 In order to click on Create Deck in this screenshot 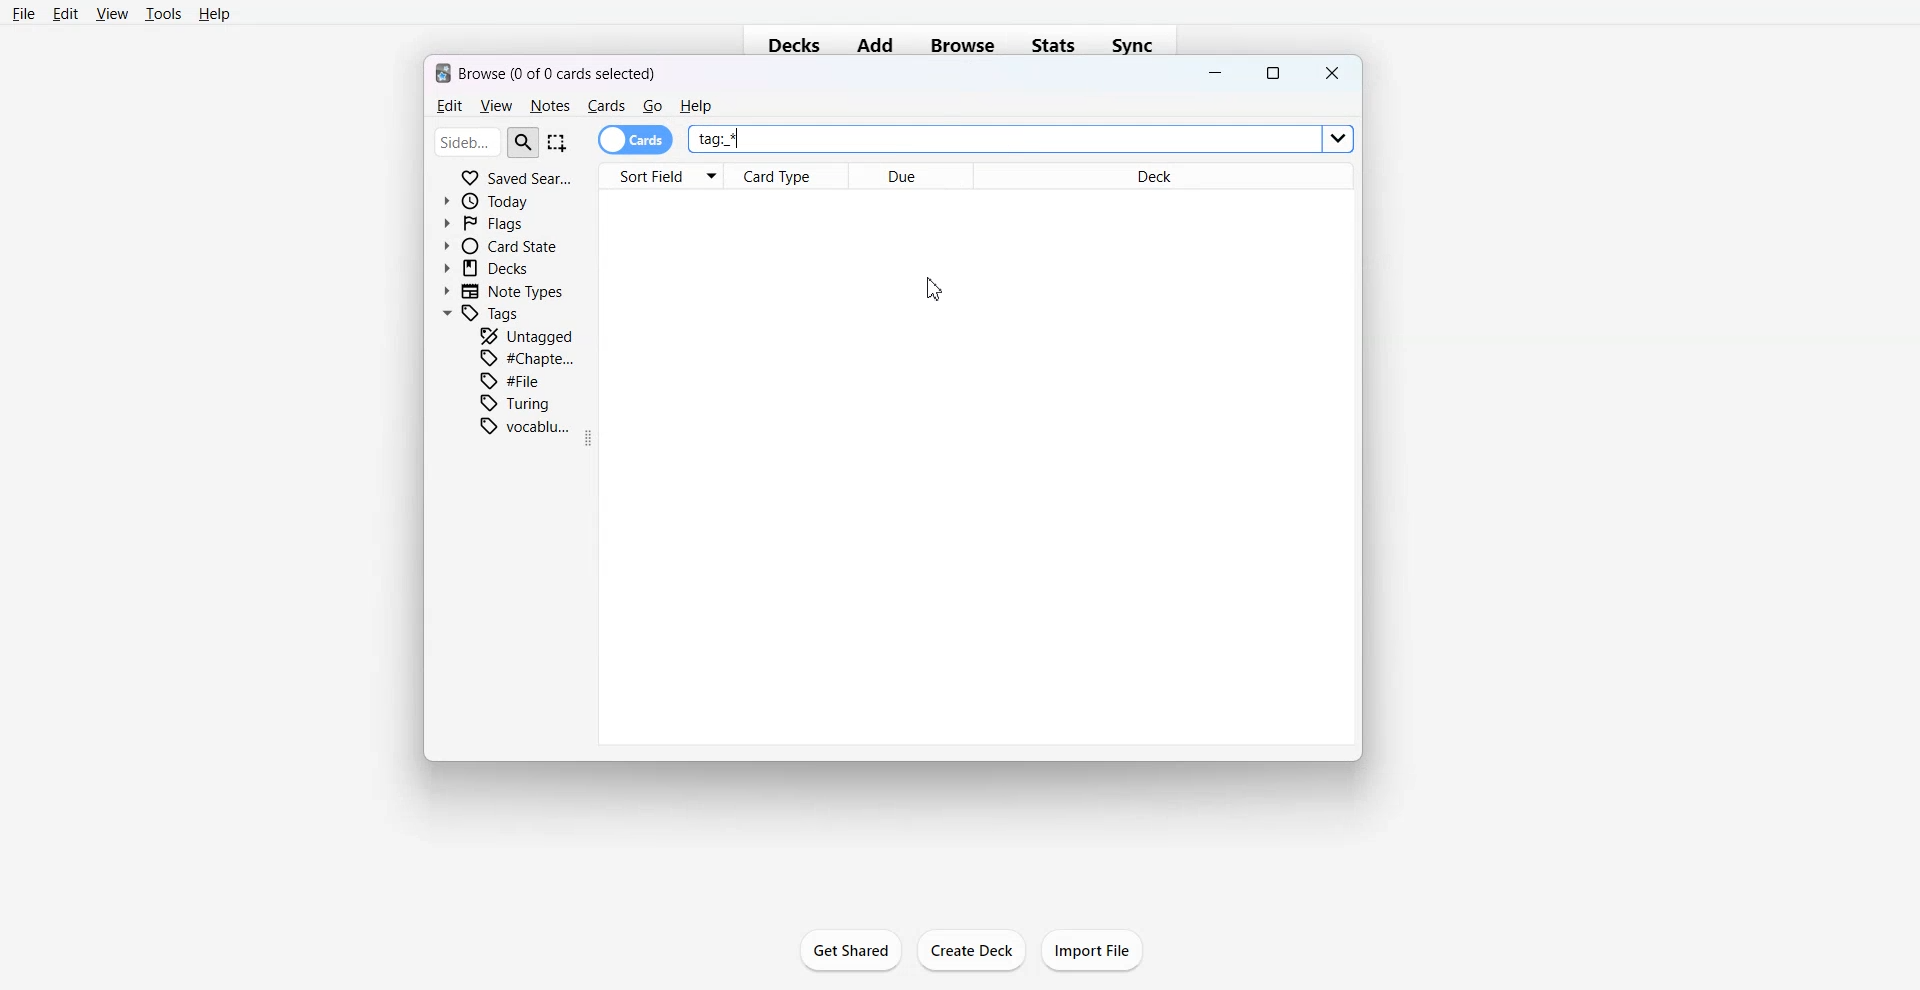, I will do `click(972, 951)`.